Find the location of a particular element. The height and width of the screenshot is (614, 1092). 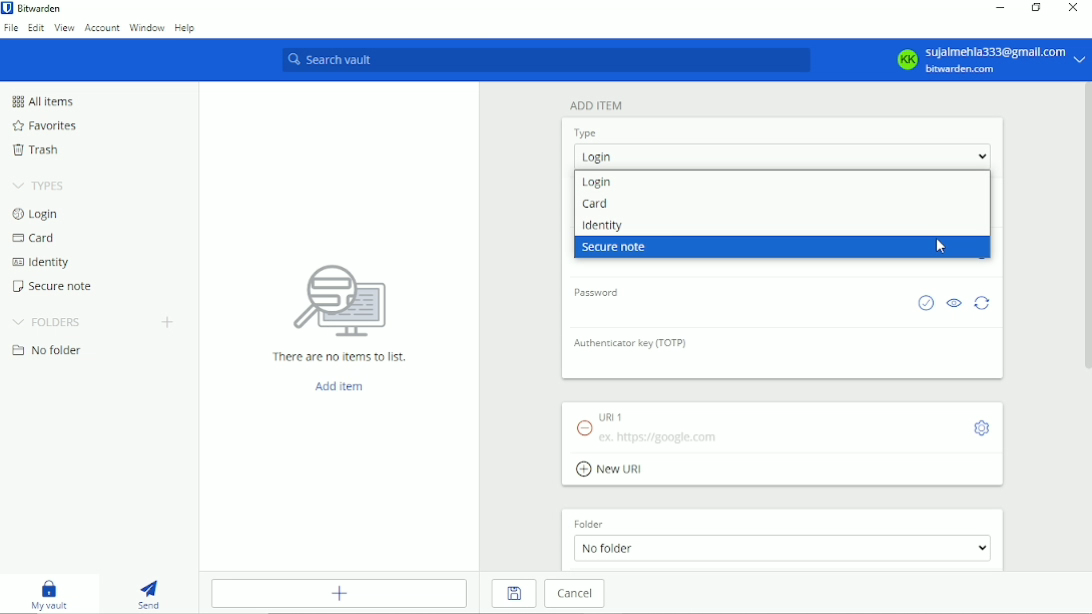

Close is located at coordinates (1074, 7).